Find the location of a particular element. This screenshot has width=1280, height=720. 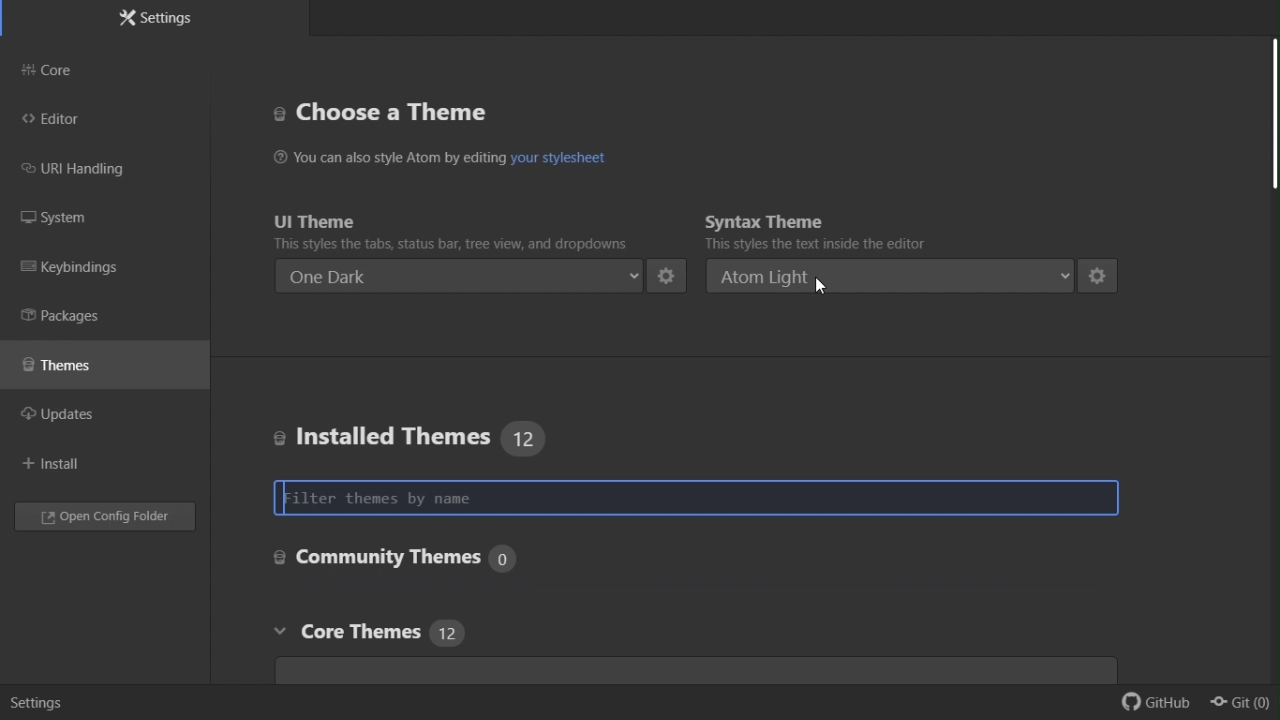

git  is located at coordinates (1246, 702).